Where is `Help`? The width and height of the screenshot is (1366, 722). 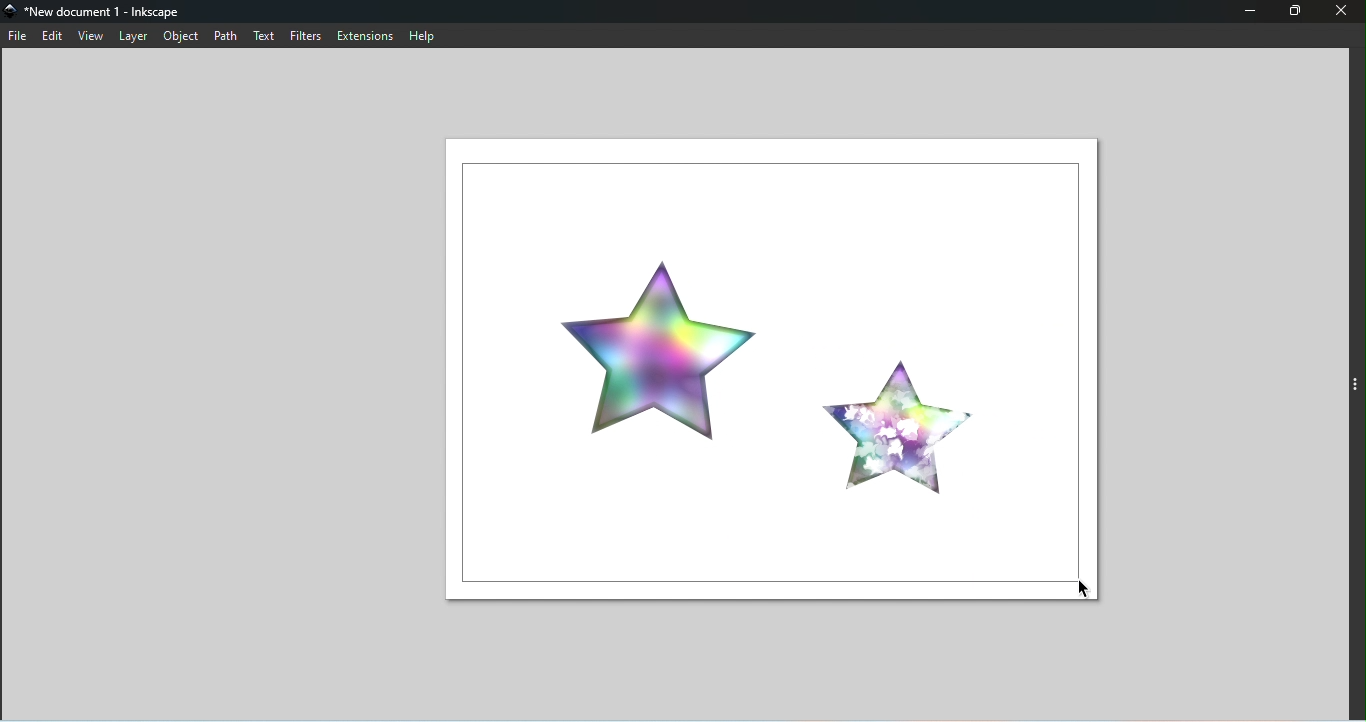
Help is located at coordinates (428, 35).